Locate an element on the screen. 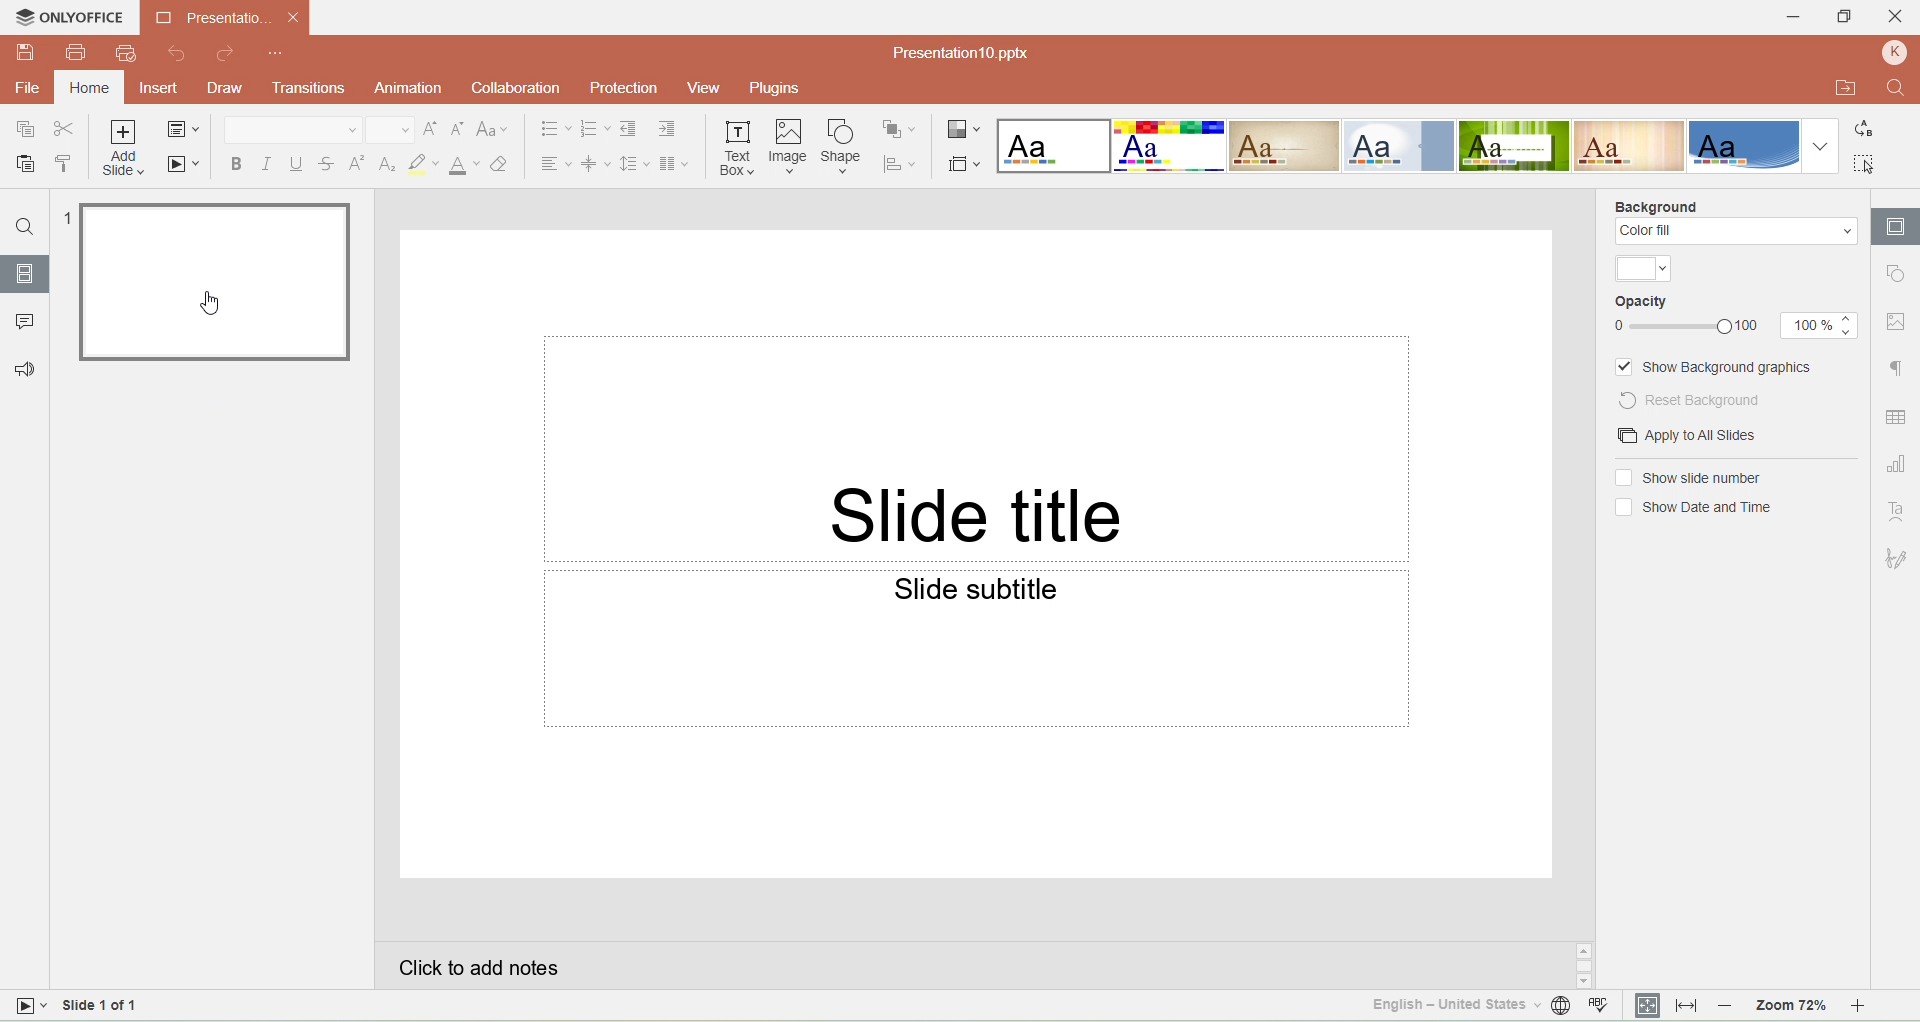 This screenshot has height=1022, width=1920. Find is located at coordinates (1895, 87).